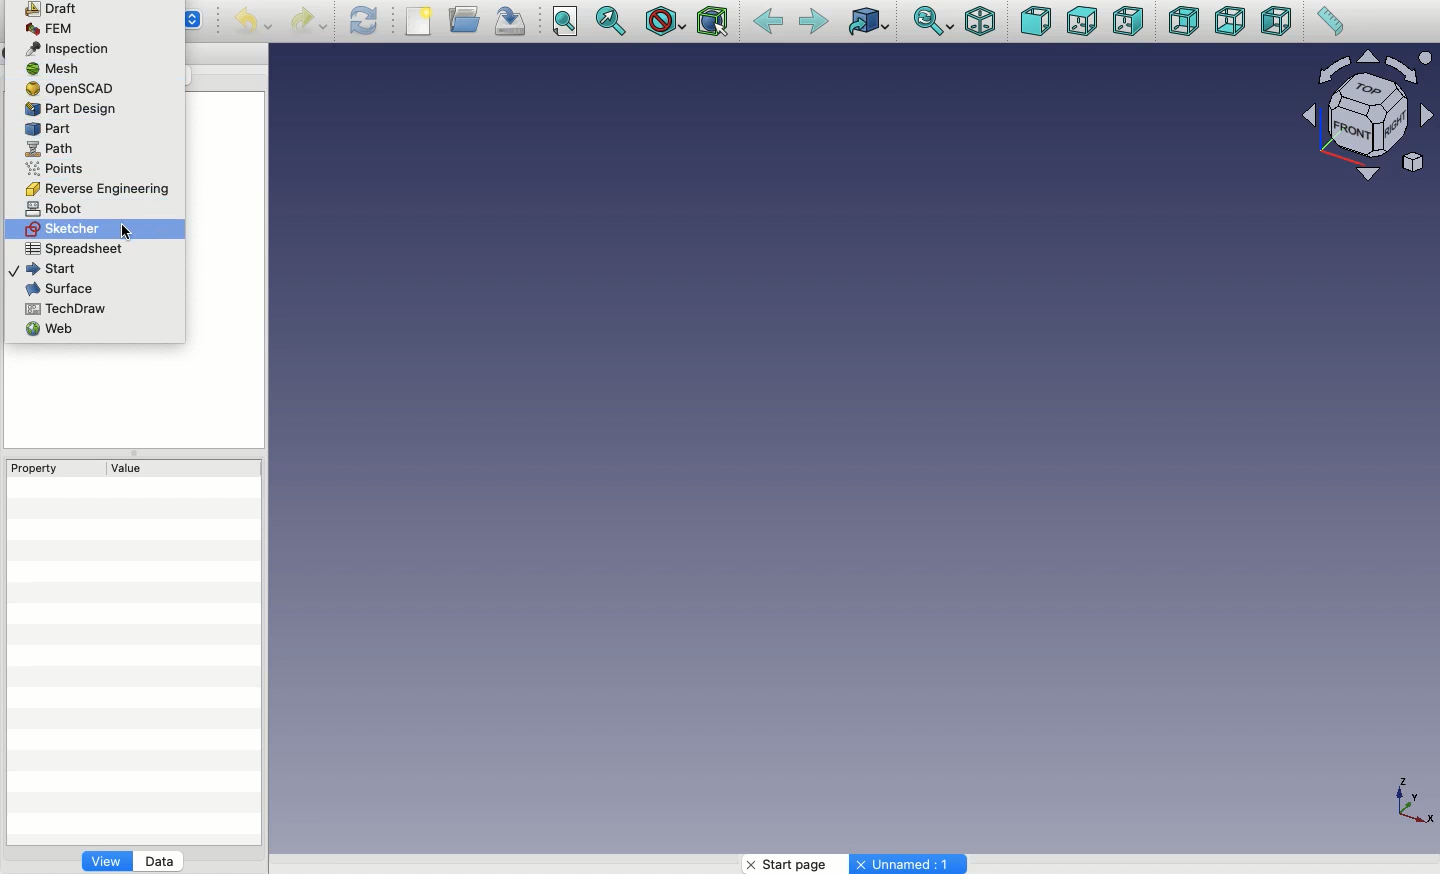 The width and height of the screenshot is (1440, 874). I want to click on FEM, so click(51, 30).